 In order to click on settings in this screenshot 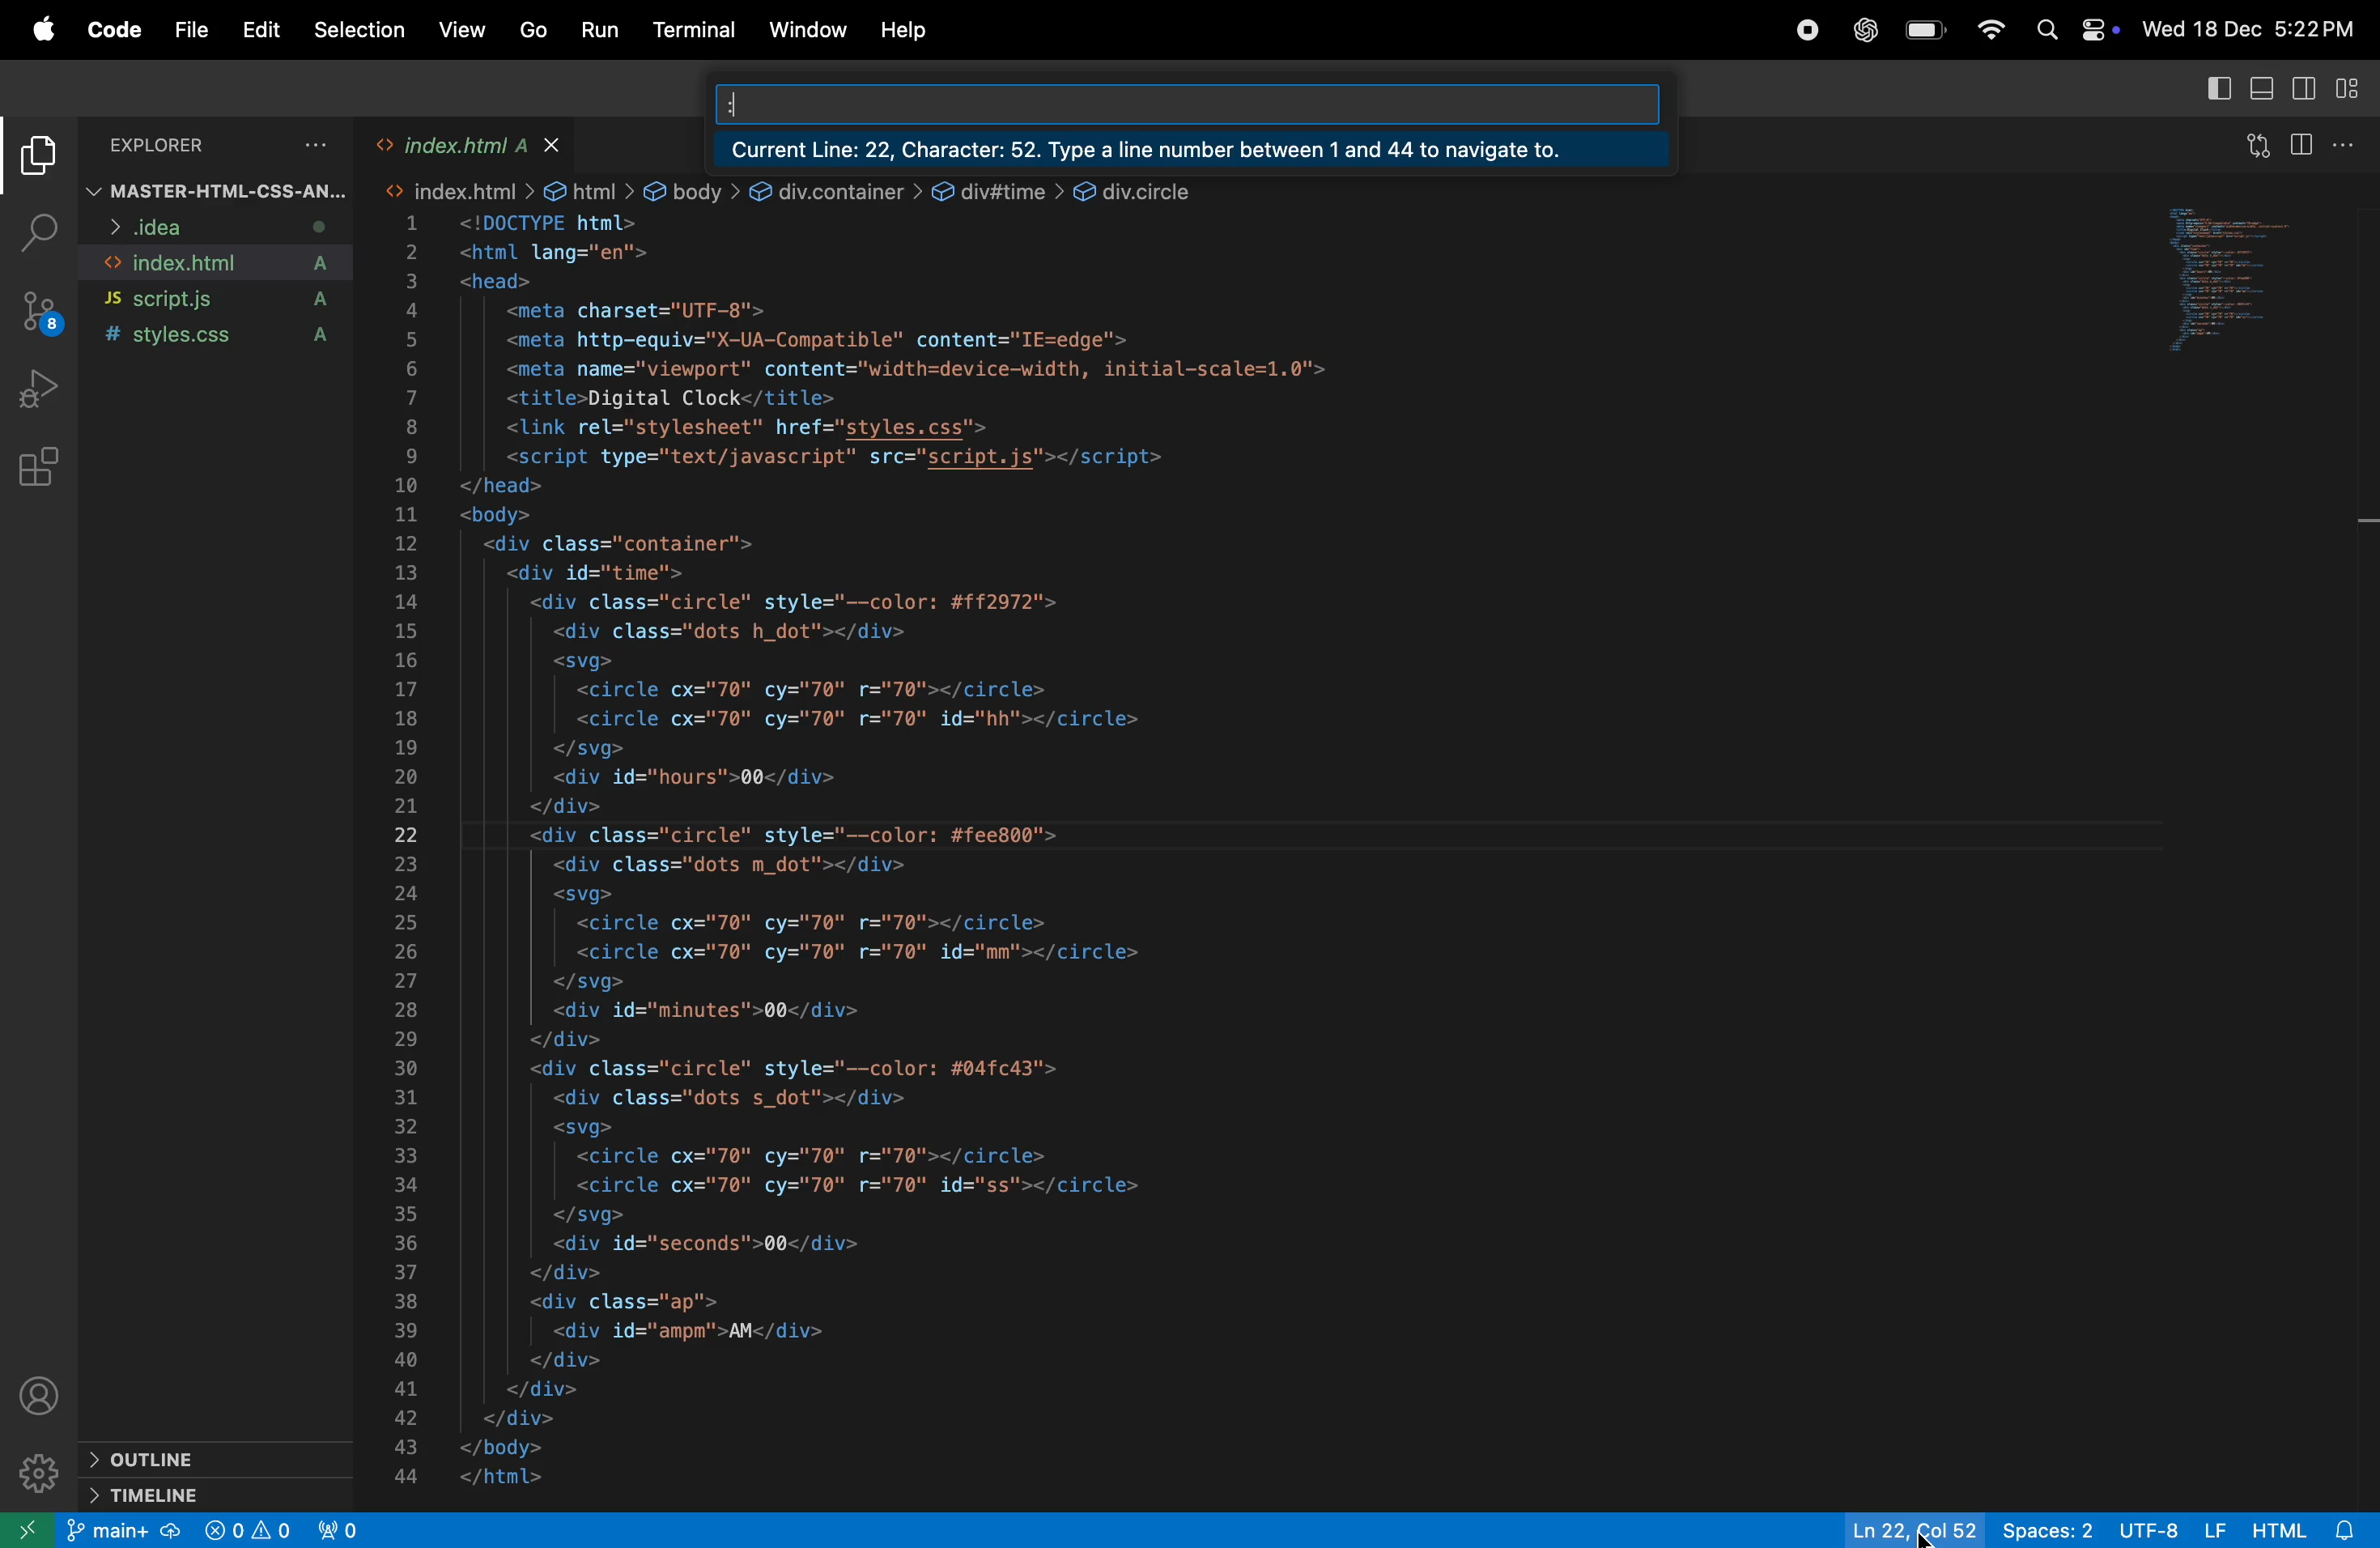, I will do `click(39, 1473)`.